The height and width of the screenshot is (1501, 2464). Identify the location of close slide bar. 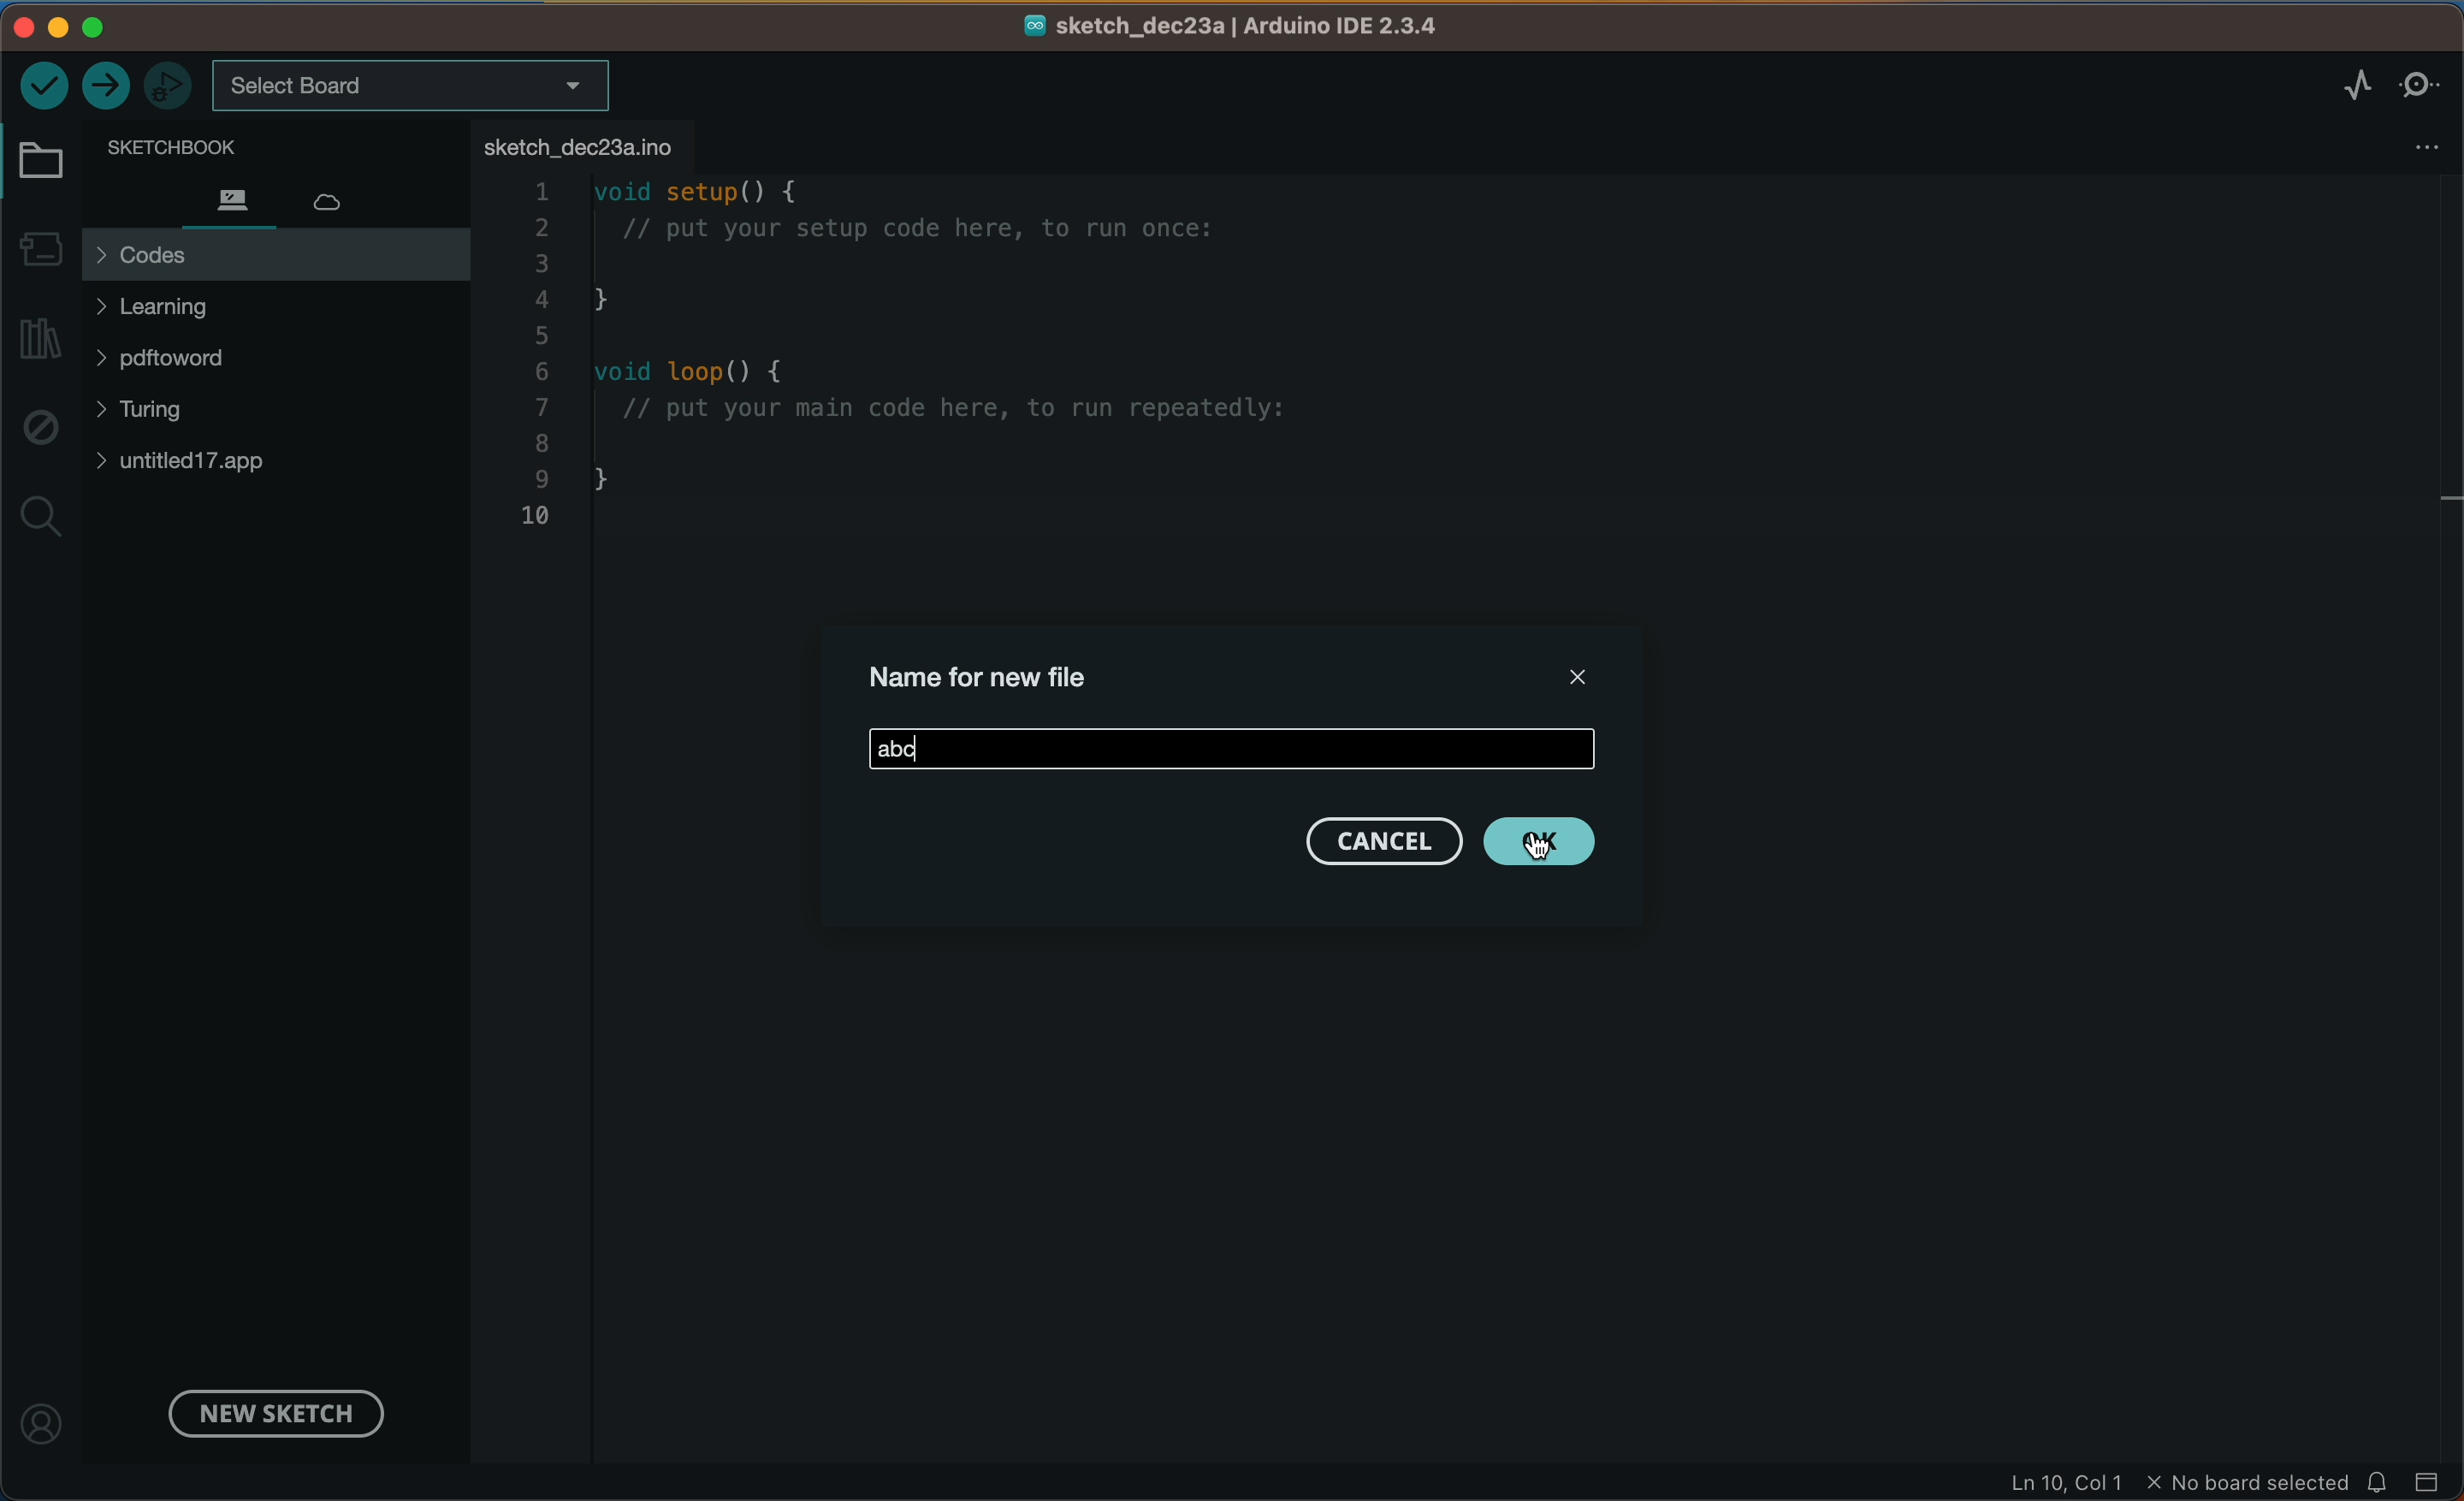
(2429, 1480).